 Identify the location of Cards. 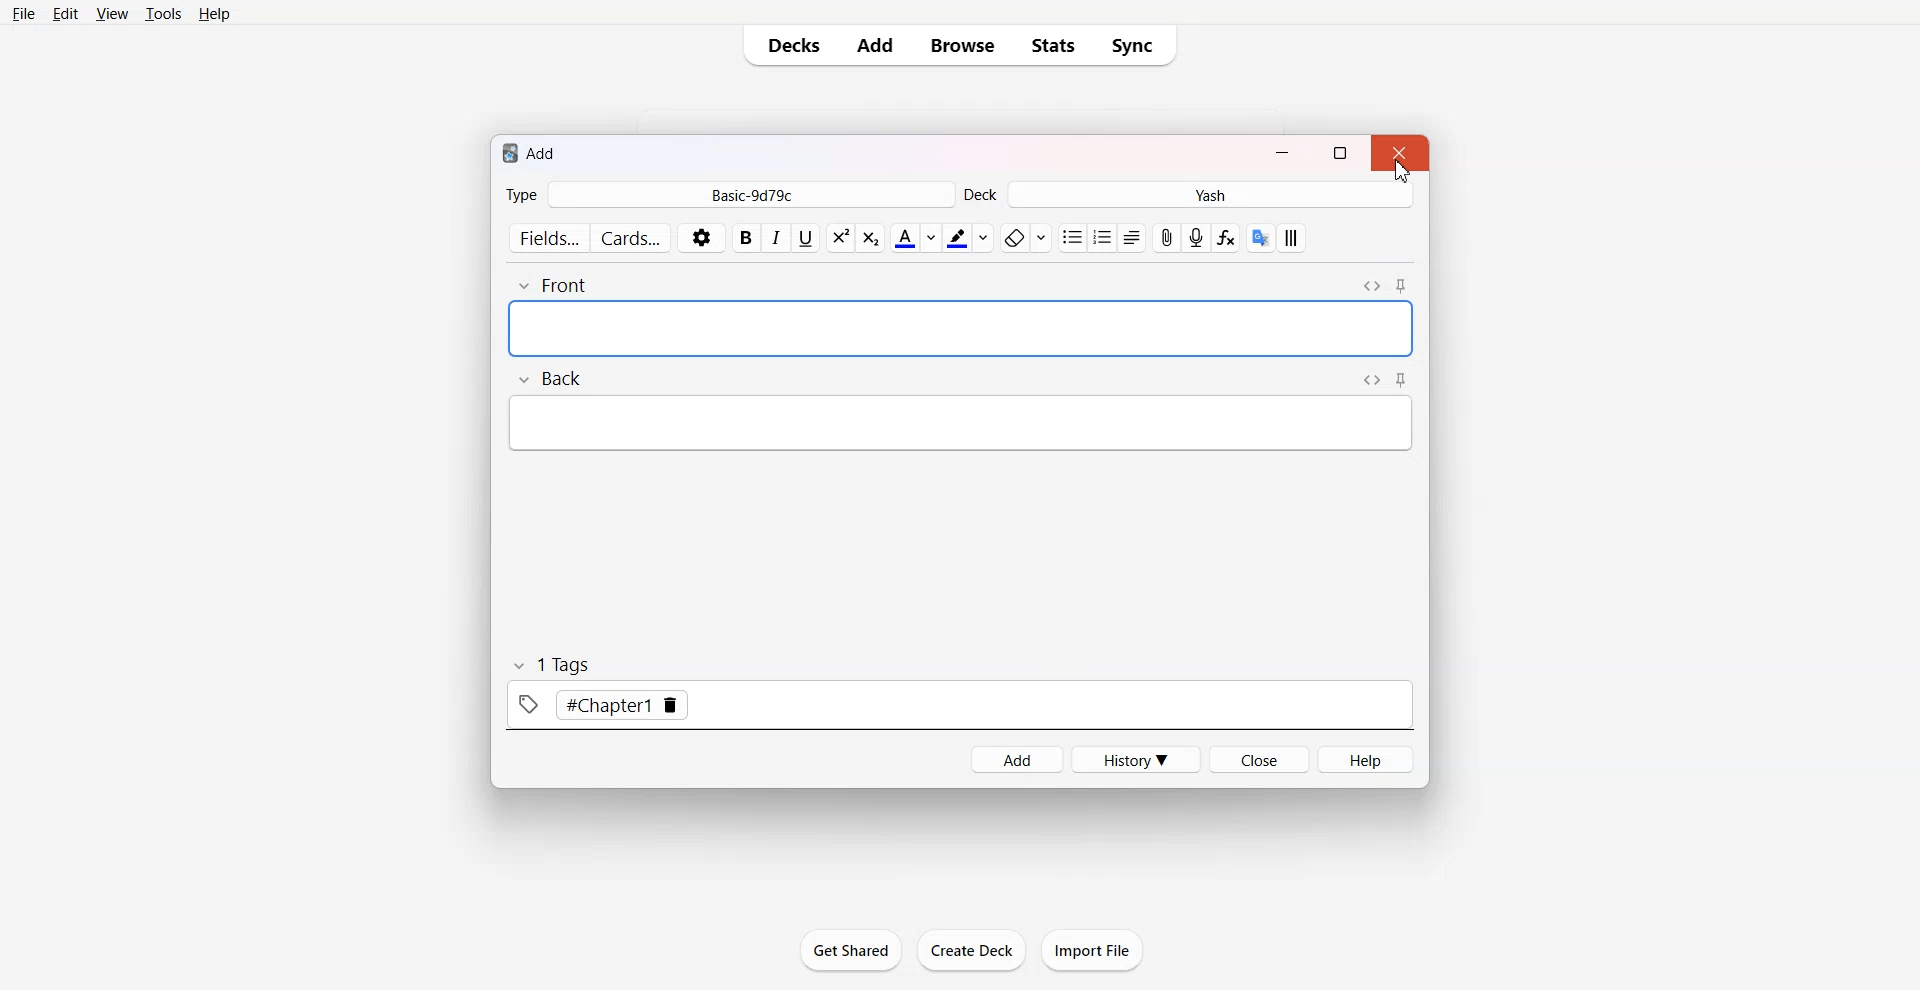
(632, 236).